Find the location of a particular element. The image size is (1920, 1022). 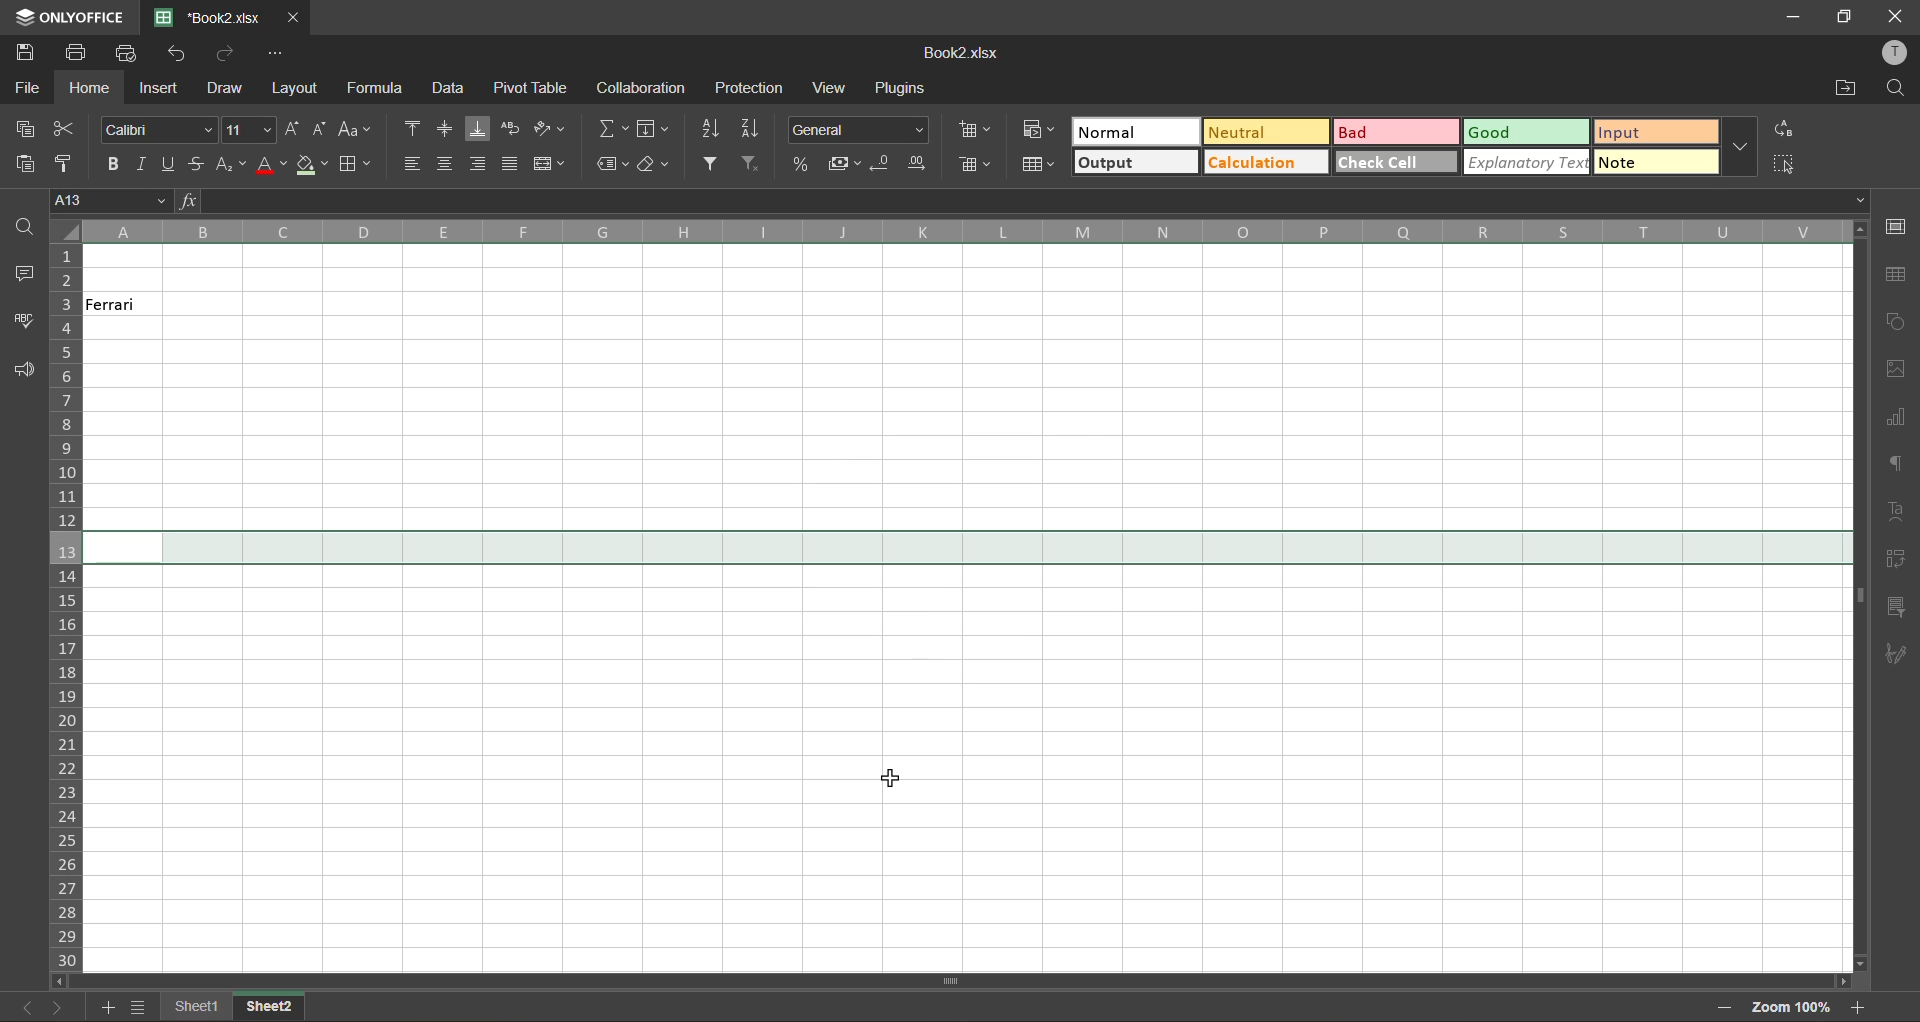

delete cells is located at coordinates (973, 167).